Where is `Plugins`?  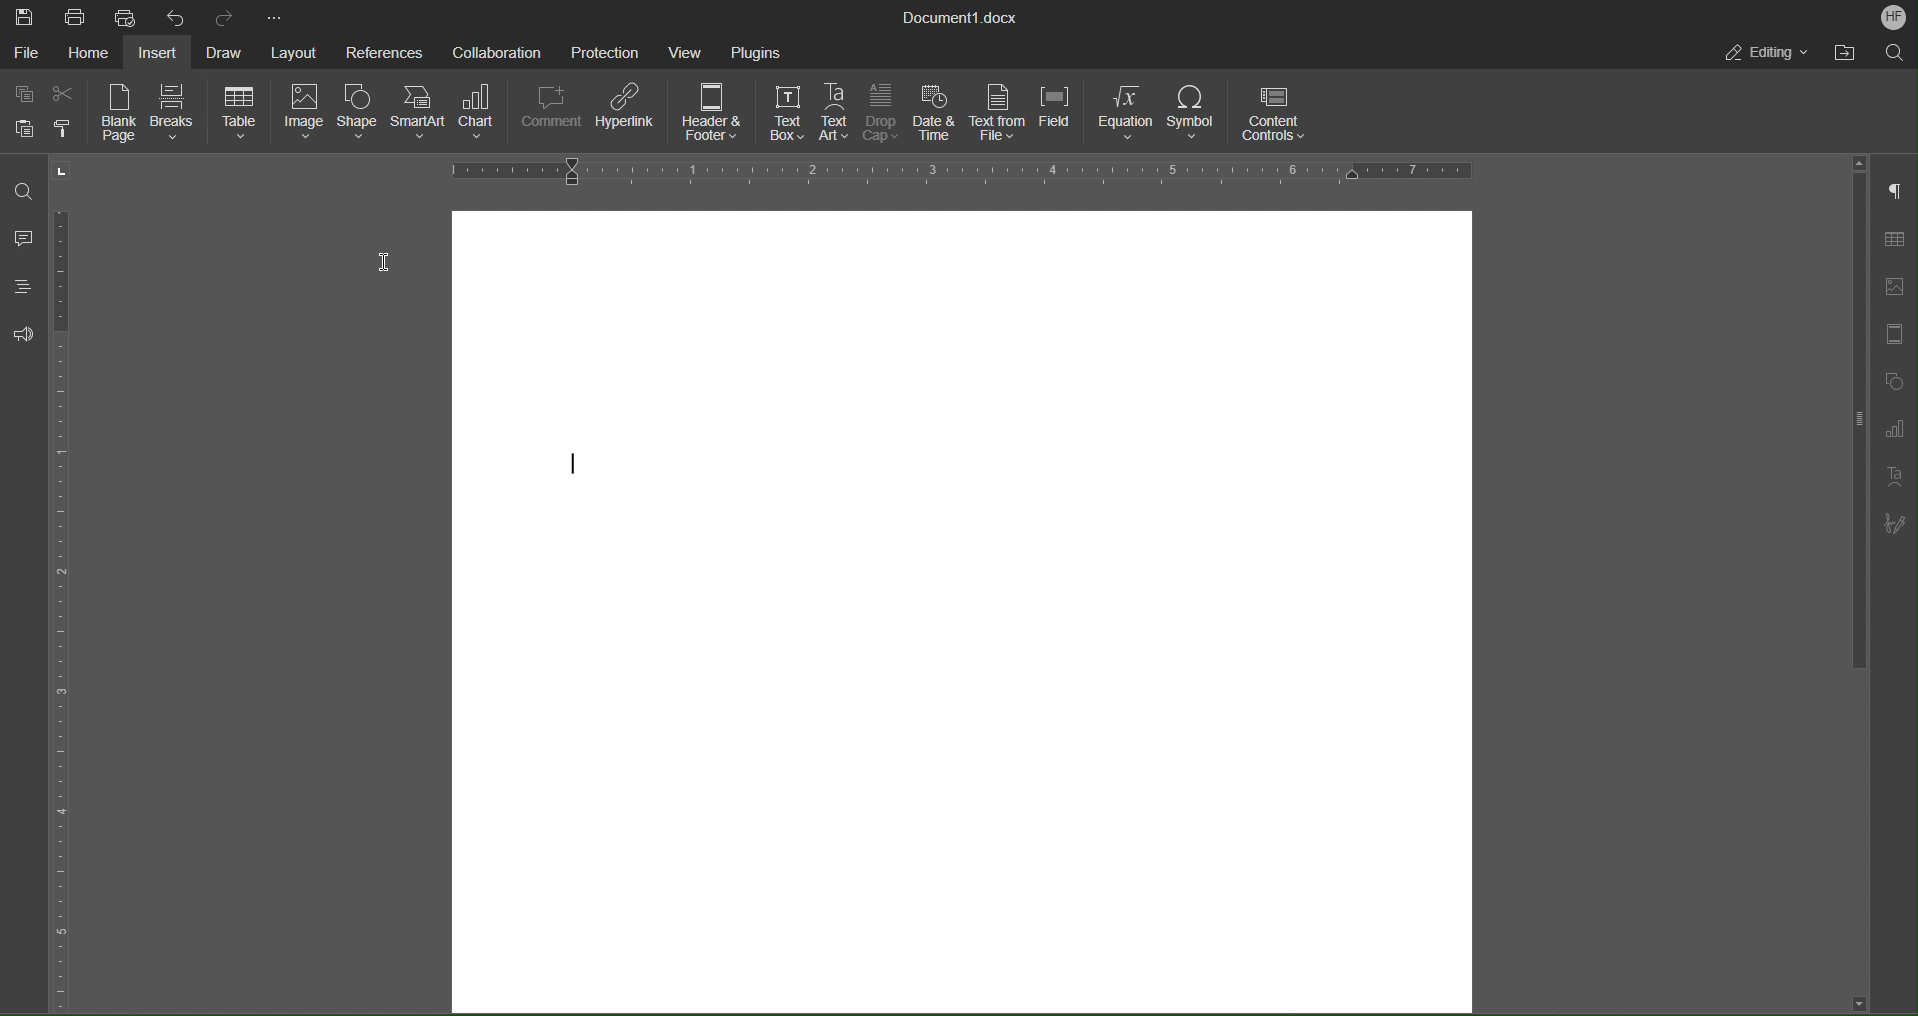
Plugins is located at coordinates (760, 49).